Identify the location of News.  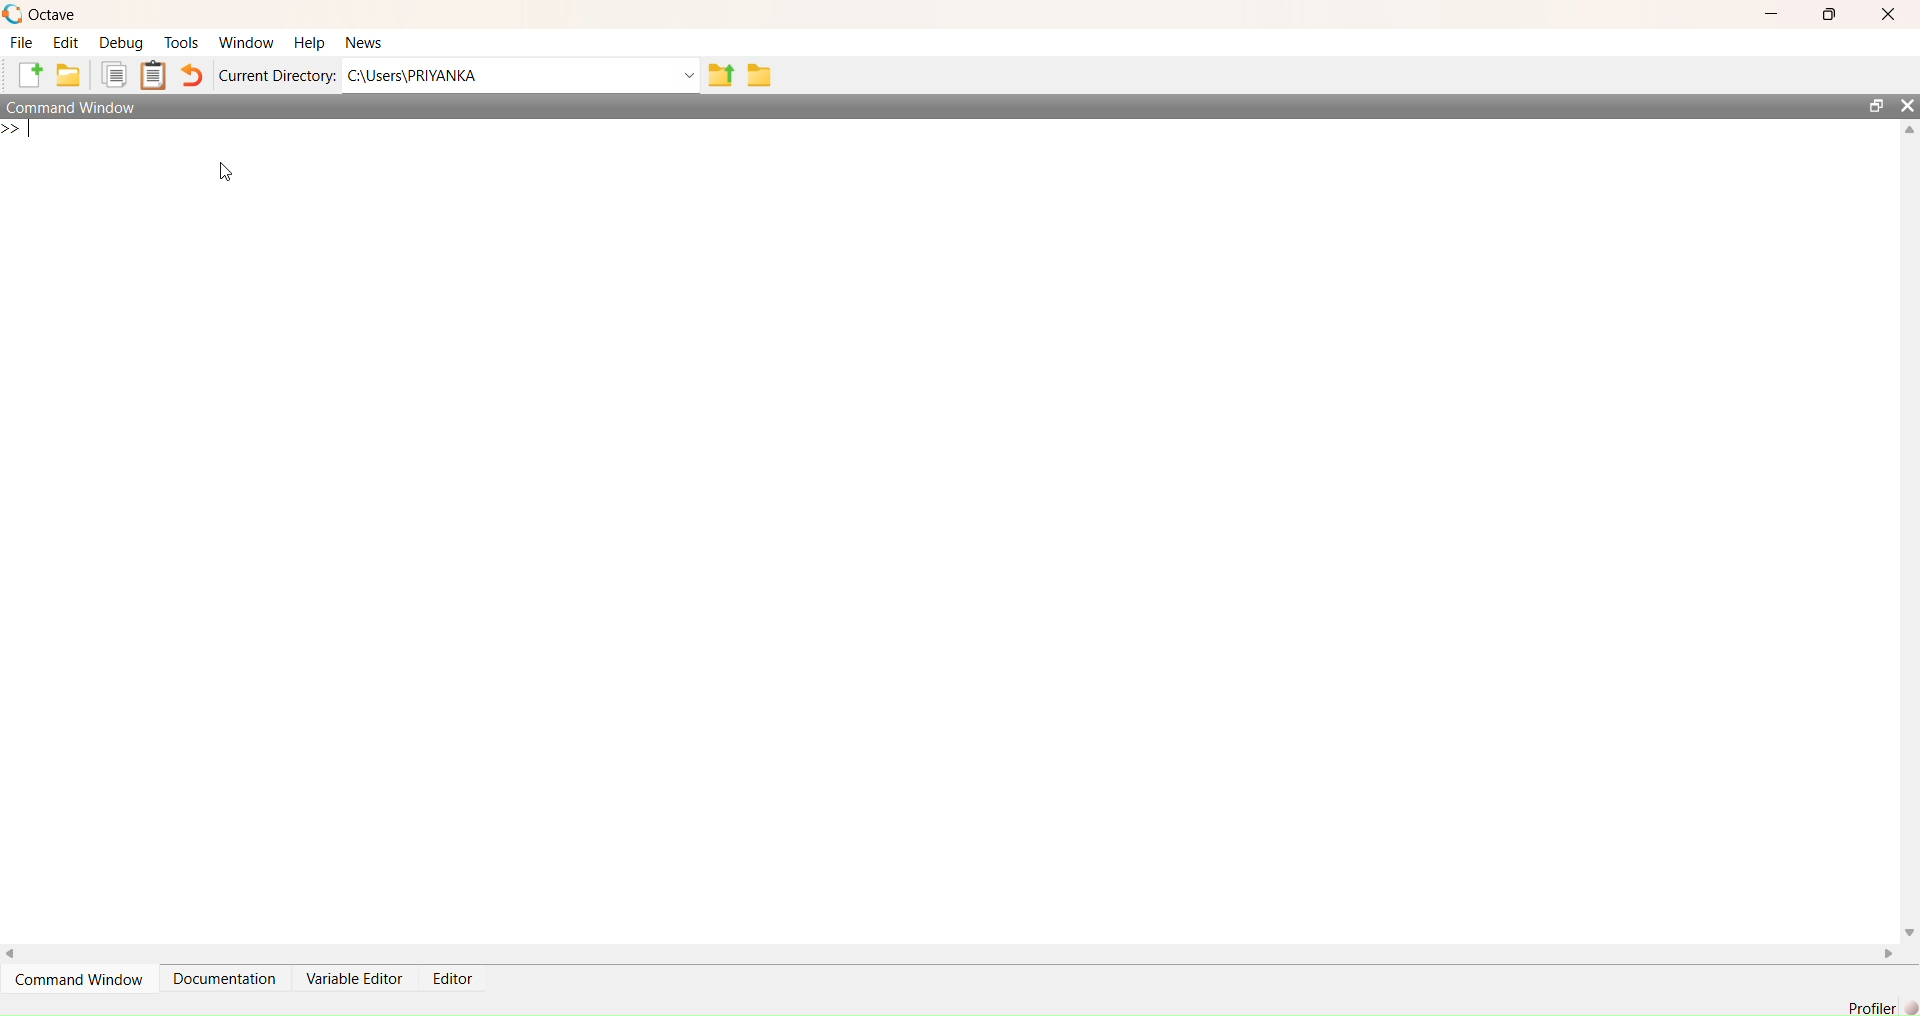
(363, 41).